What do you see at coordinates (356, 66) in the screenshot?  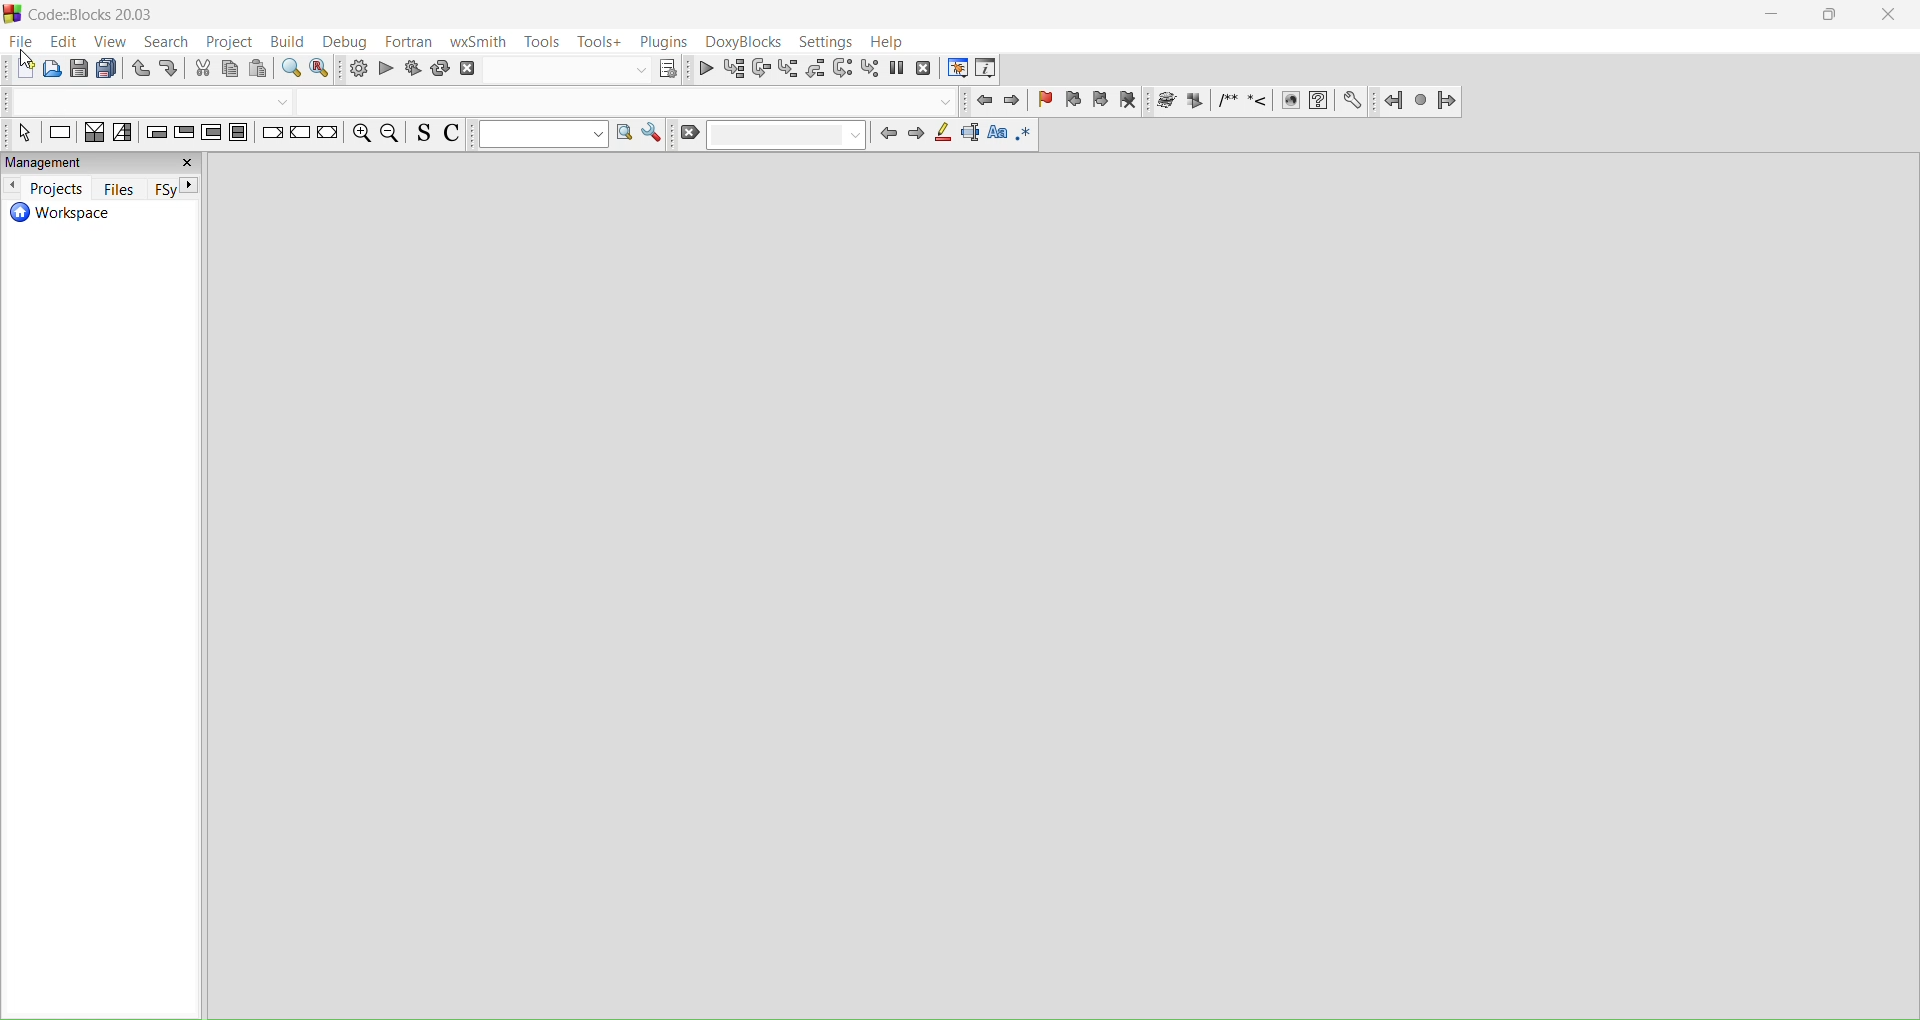 I see `build` at bounding box center [356, 66].